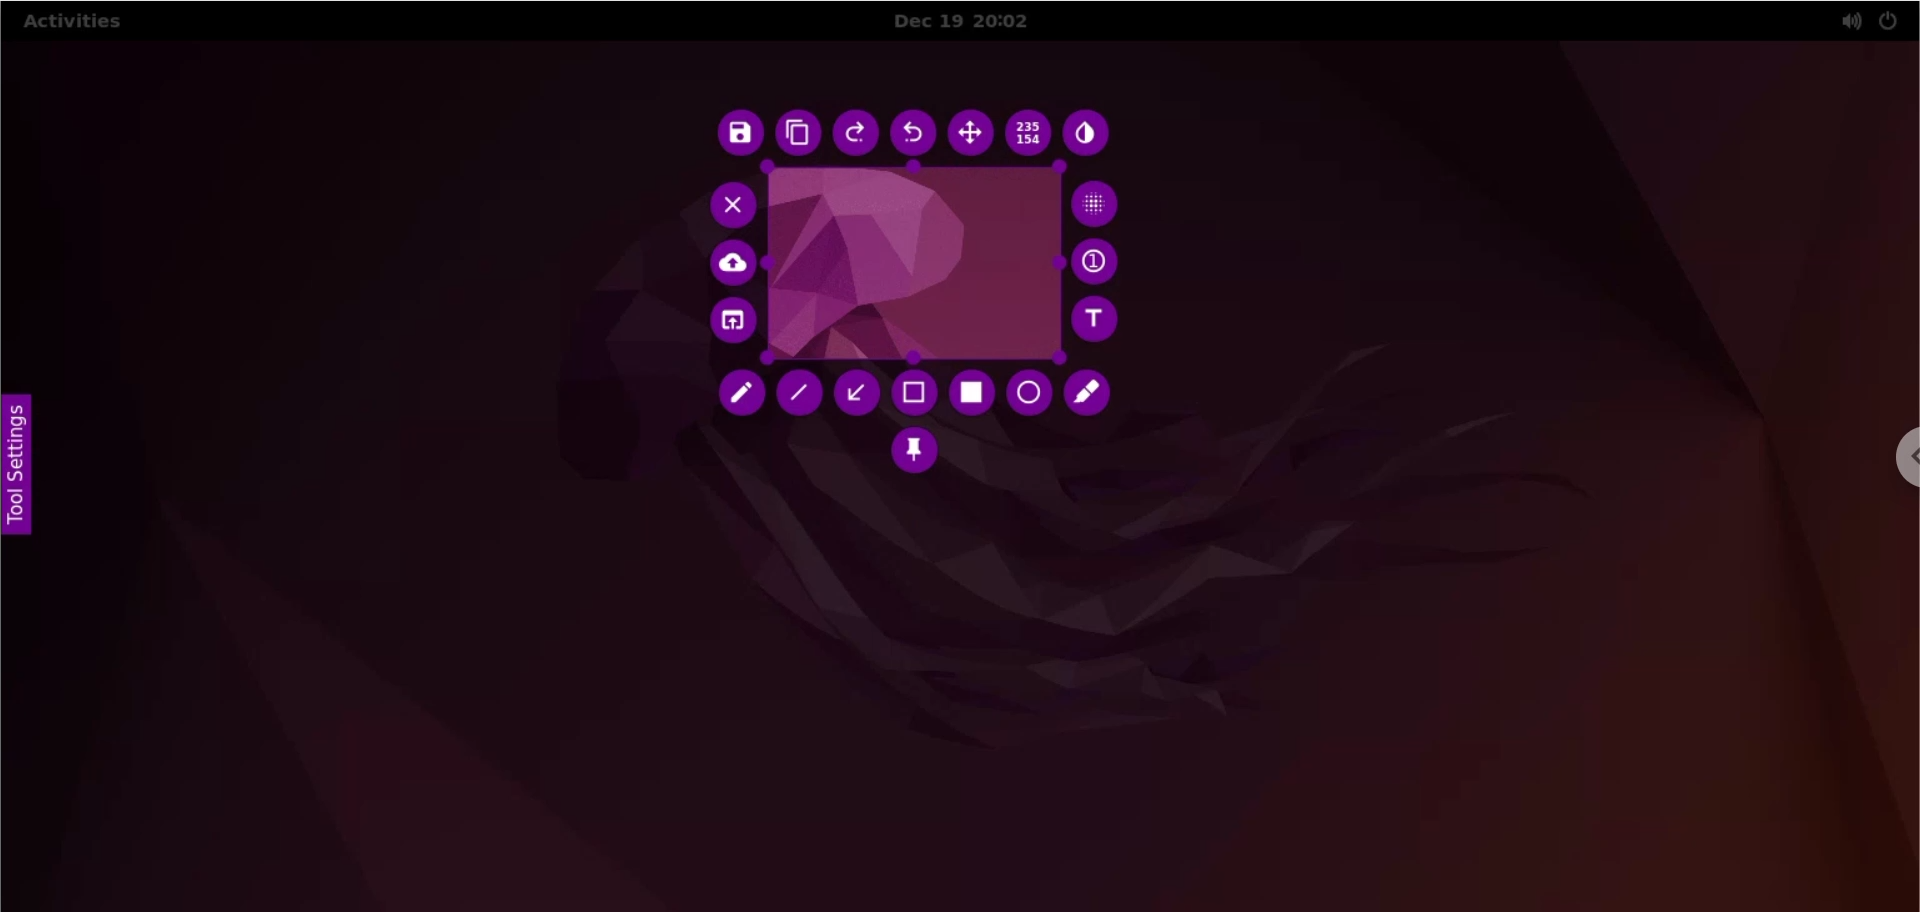 The width and height of the screenshot is (1920, 912). I want to click on undo, so click(920, 131).